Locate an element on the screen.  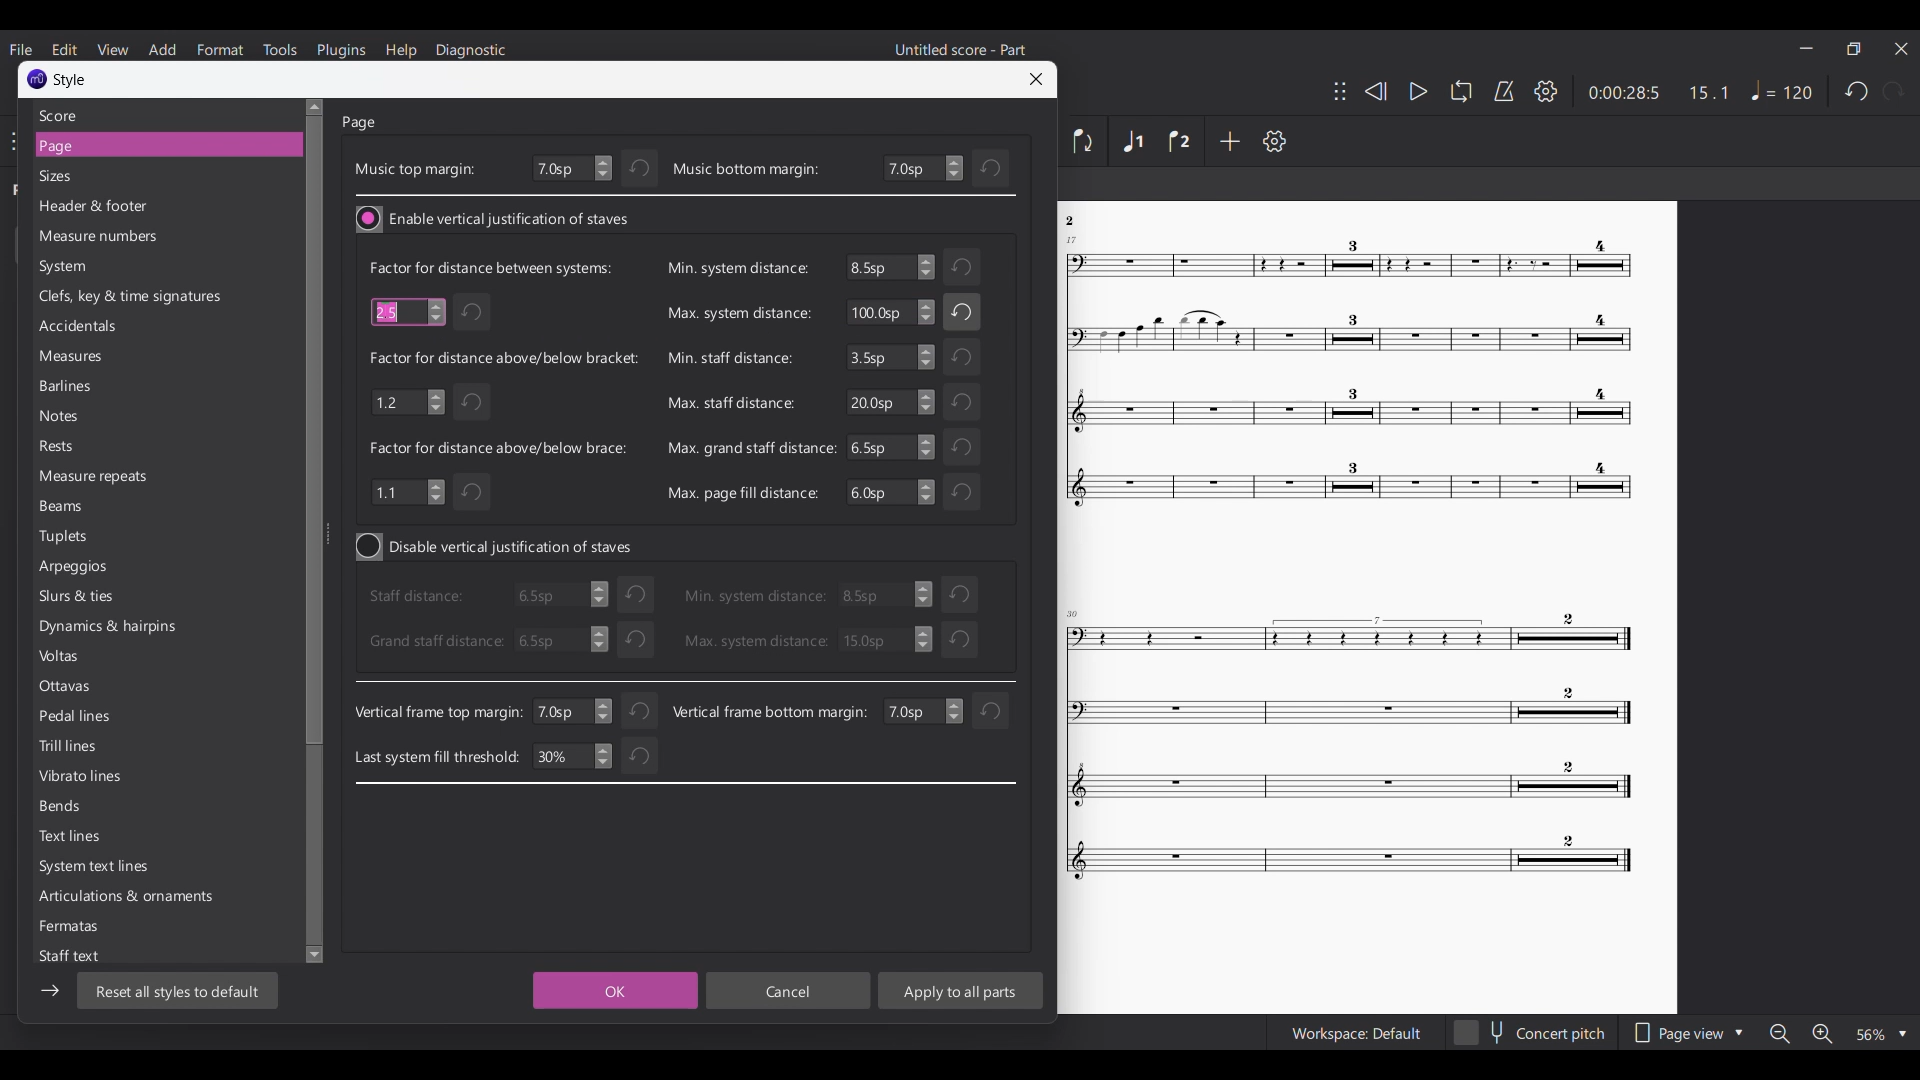
3.5sp is located at coordinates (889, 357).